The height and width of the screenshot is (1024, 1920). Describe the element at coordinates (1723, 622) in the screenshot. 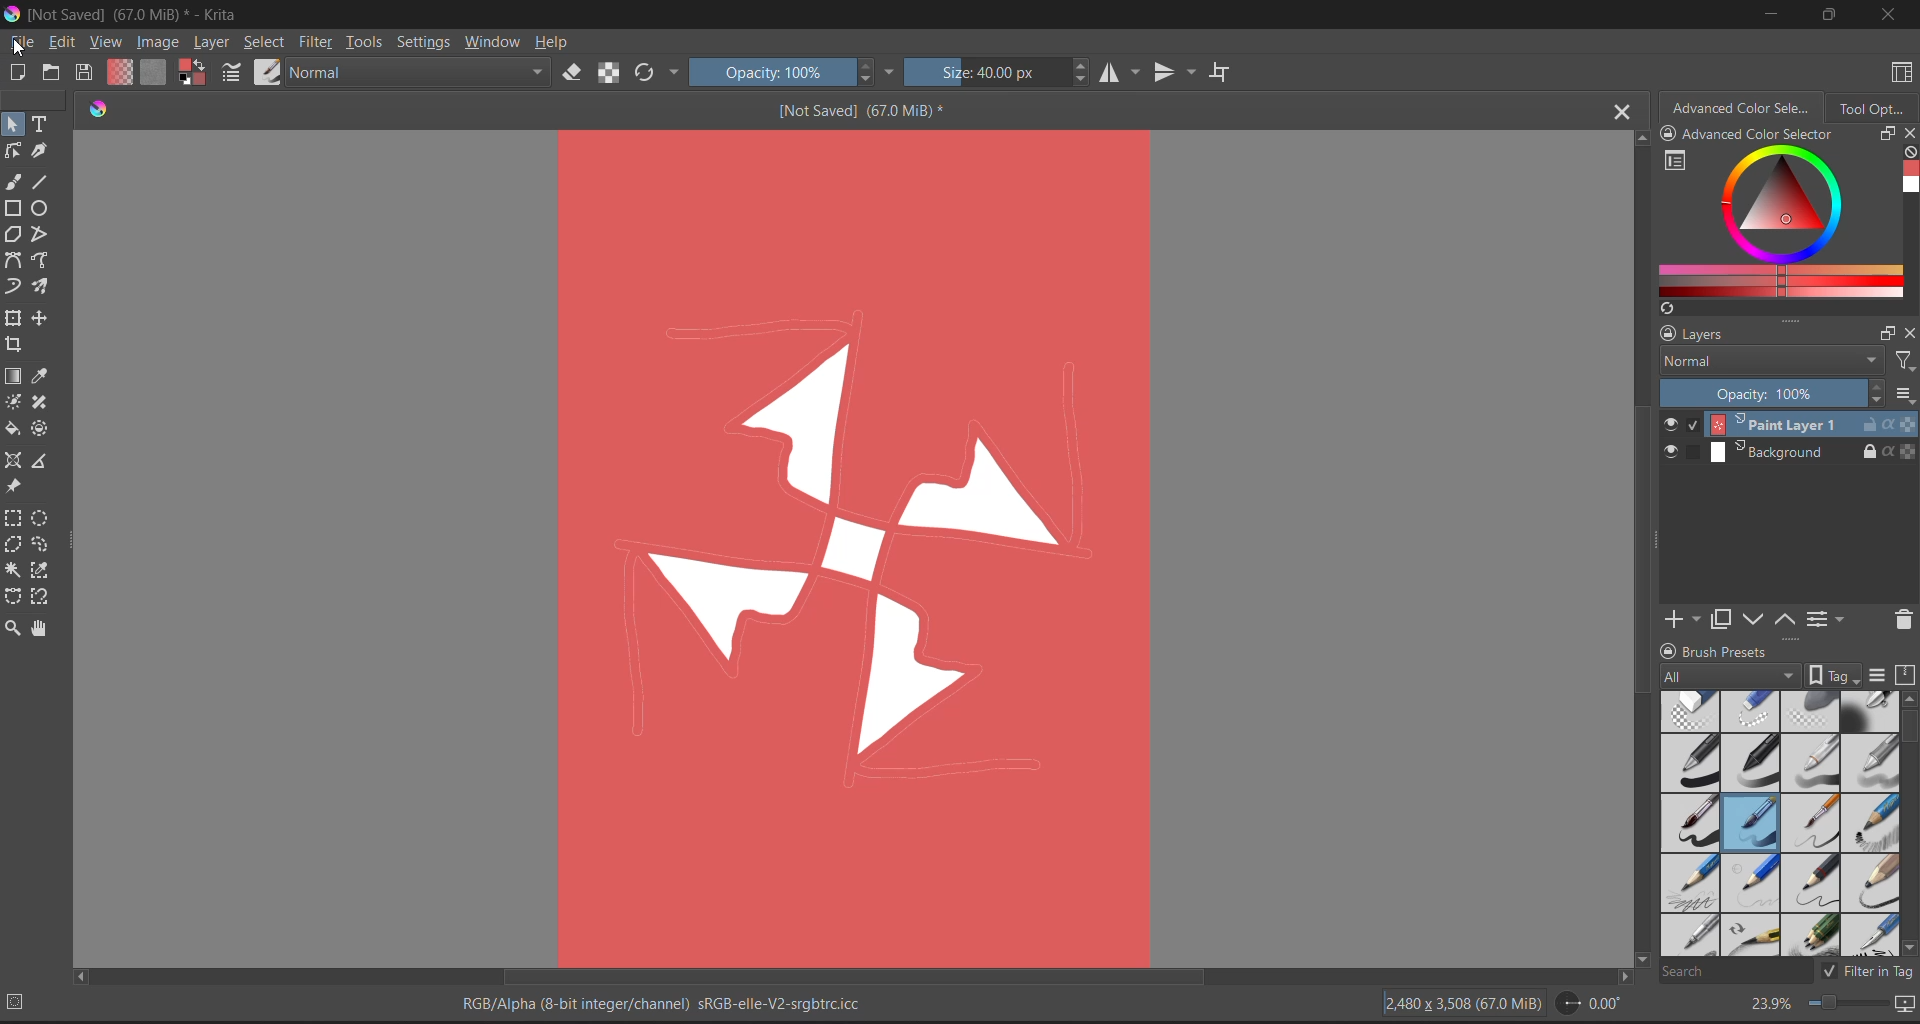

I see `duplicate layer ` at that location.